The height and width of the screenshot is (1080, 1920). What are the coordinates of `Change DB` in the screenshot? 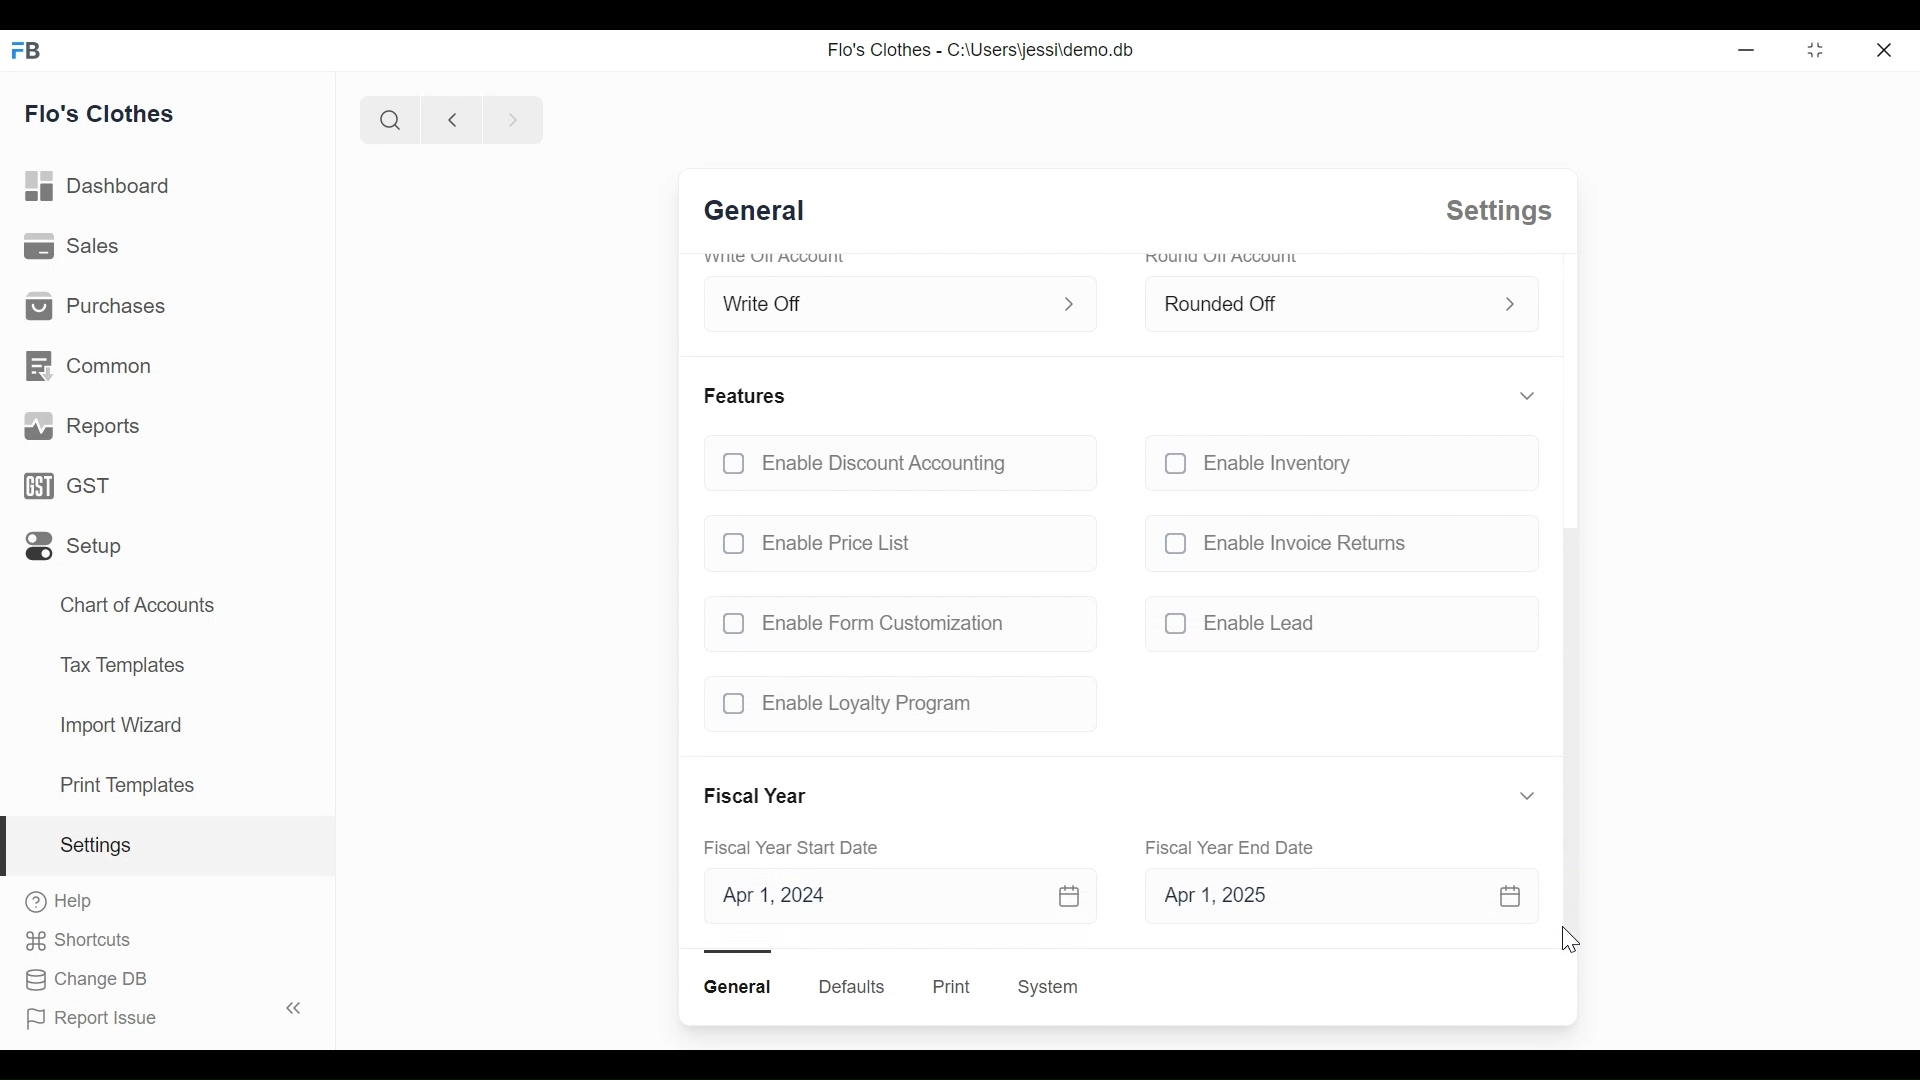 It's located at (87, 981).